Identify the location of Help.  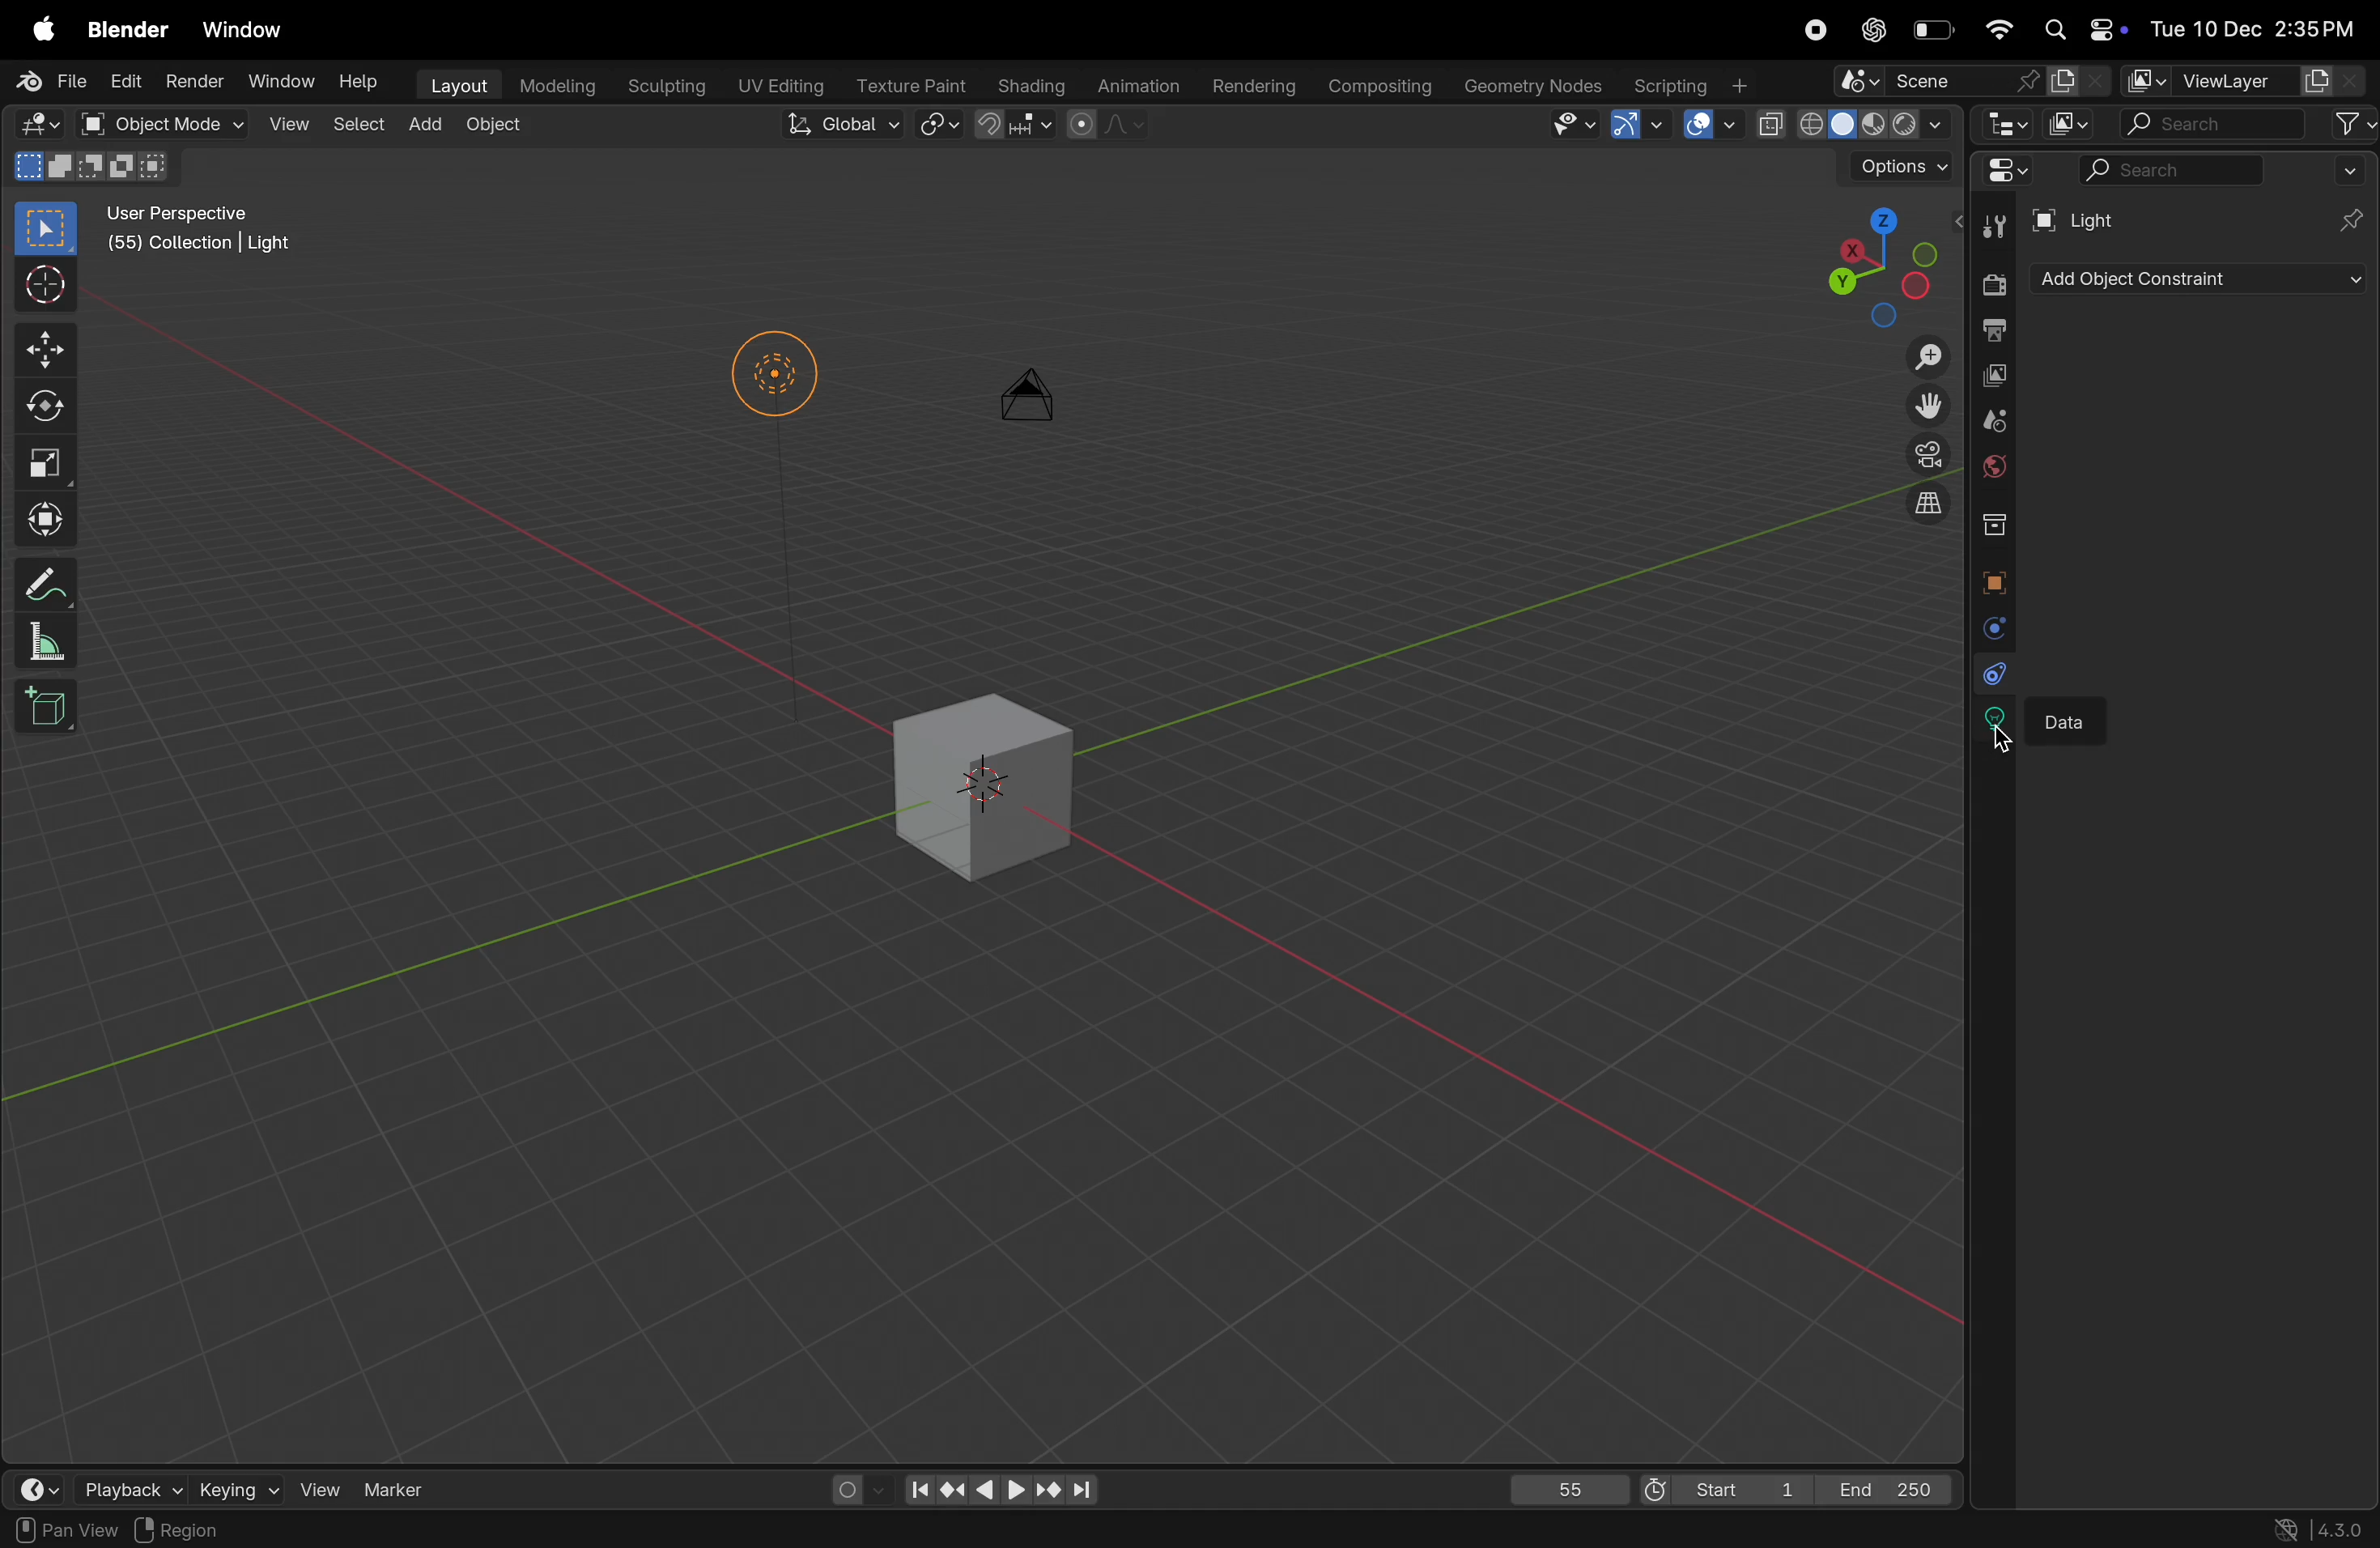
(360, 84).